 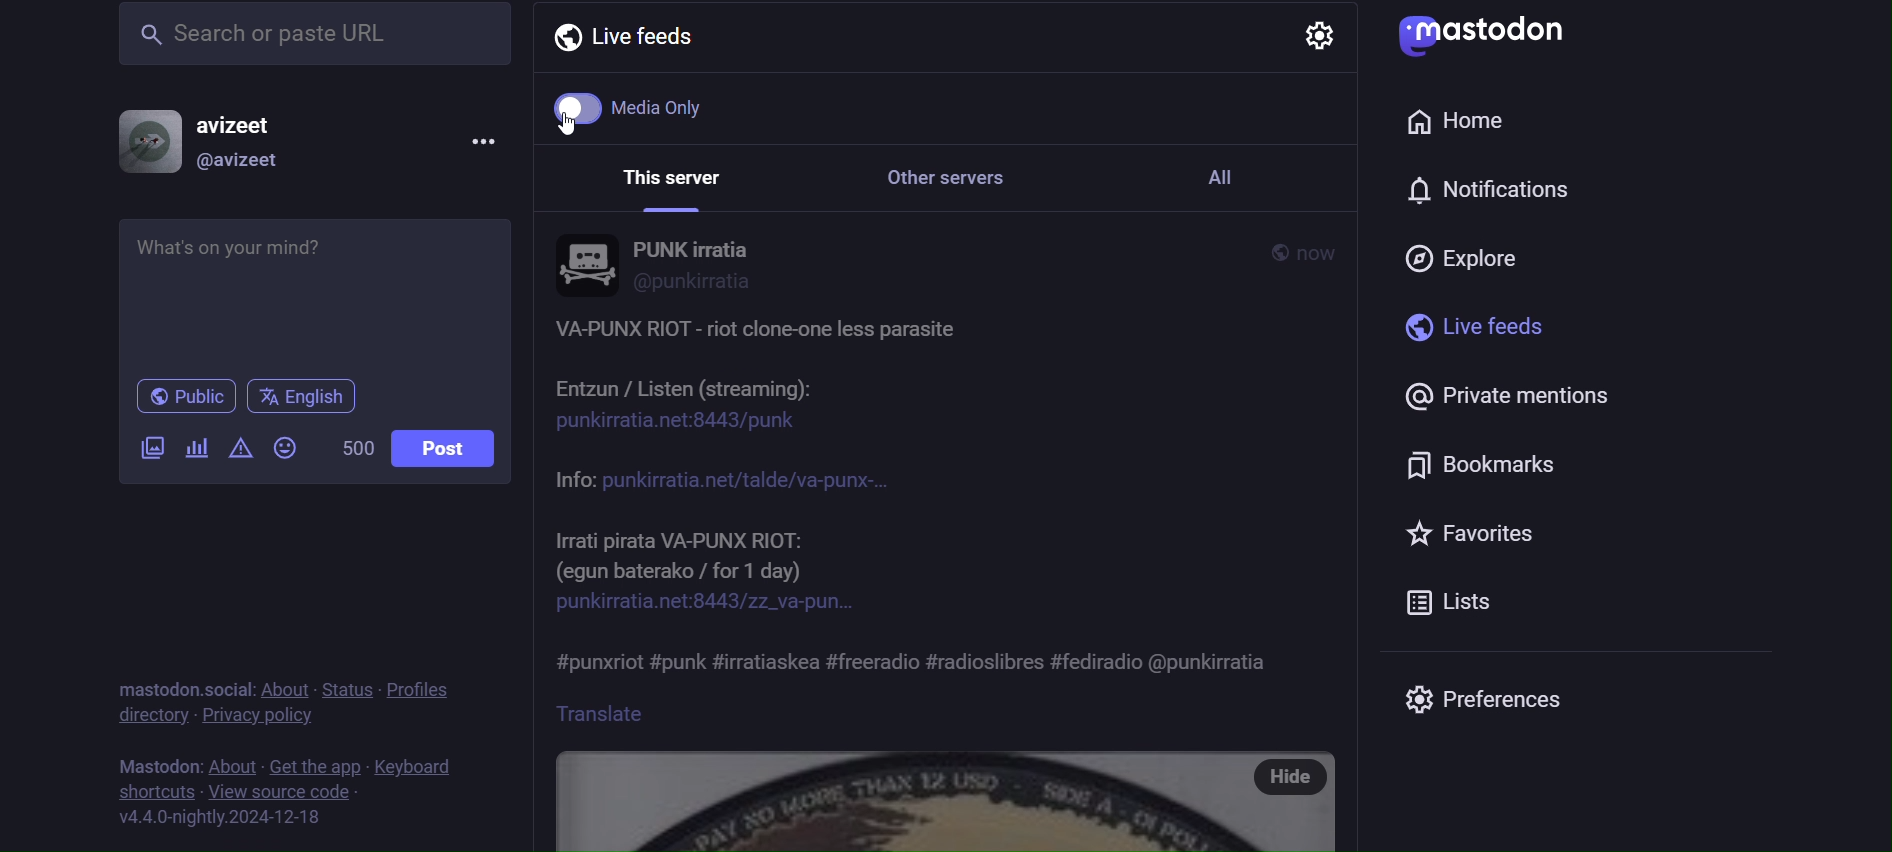 I want to click on translate, so click(x=636, y=713).